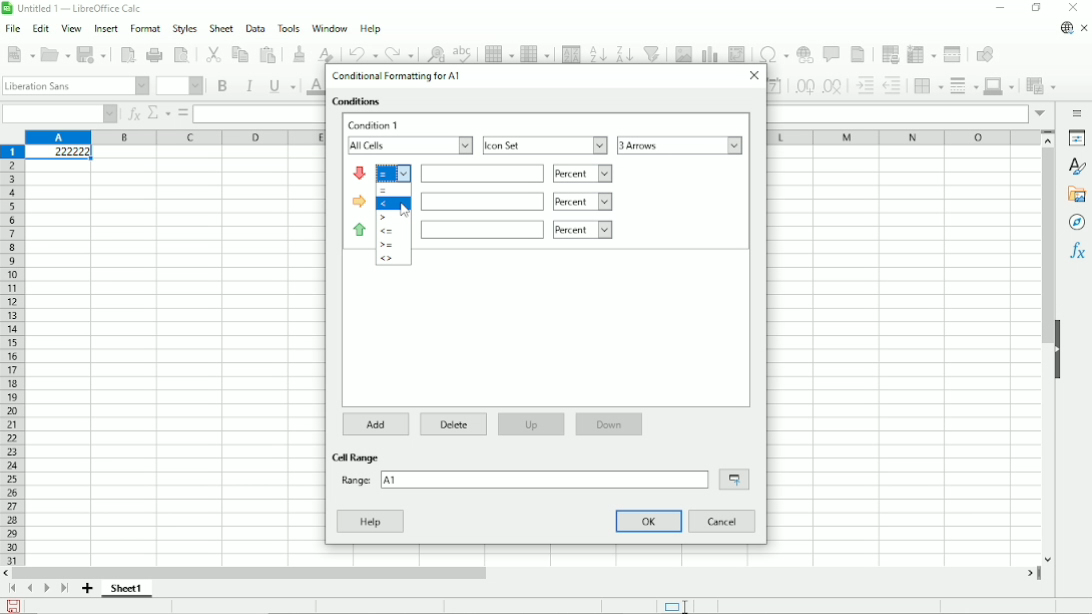  I want to click on Cancel, so click(723, 522).